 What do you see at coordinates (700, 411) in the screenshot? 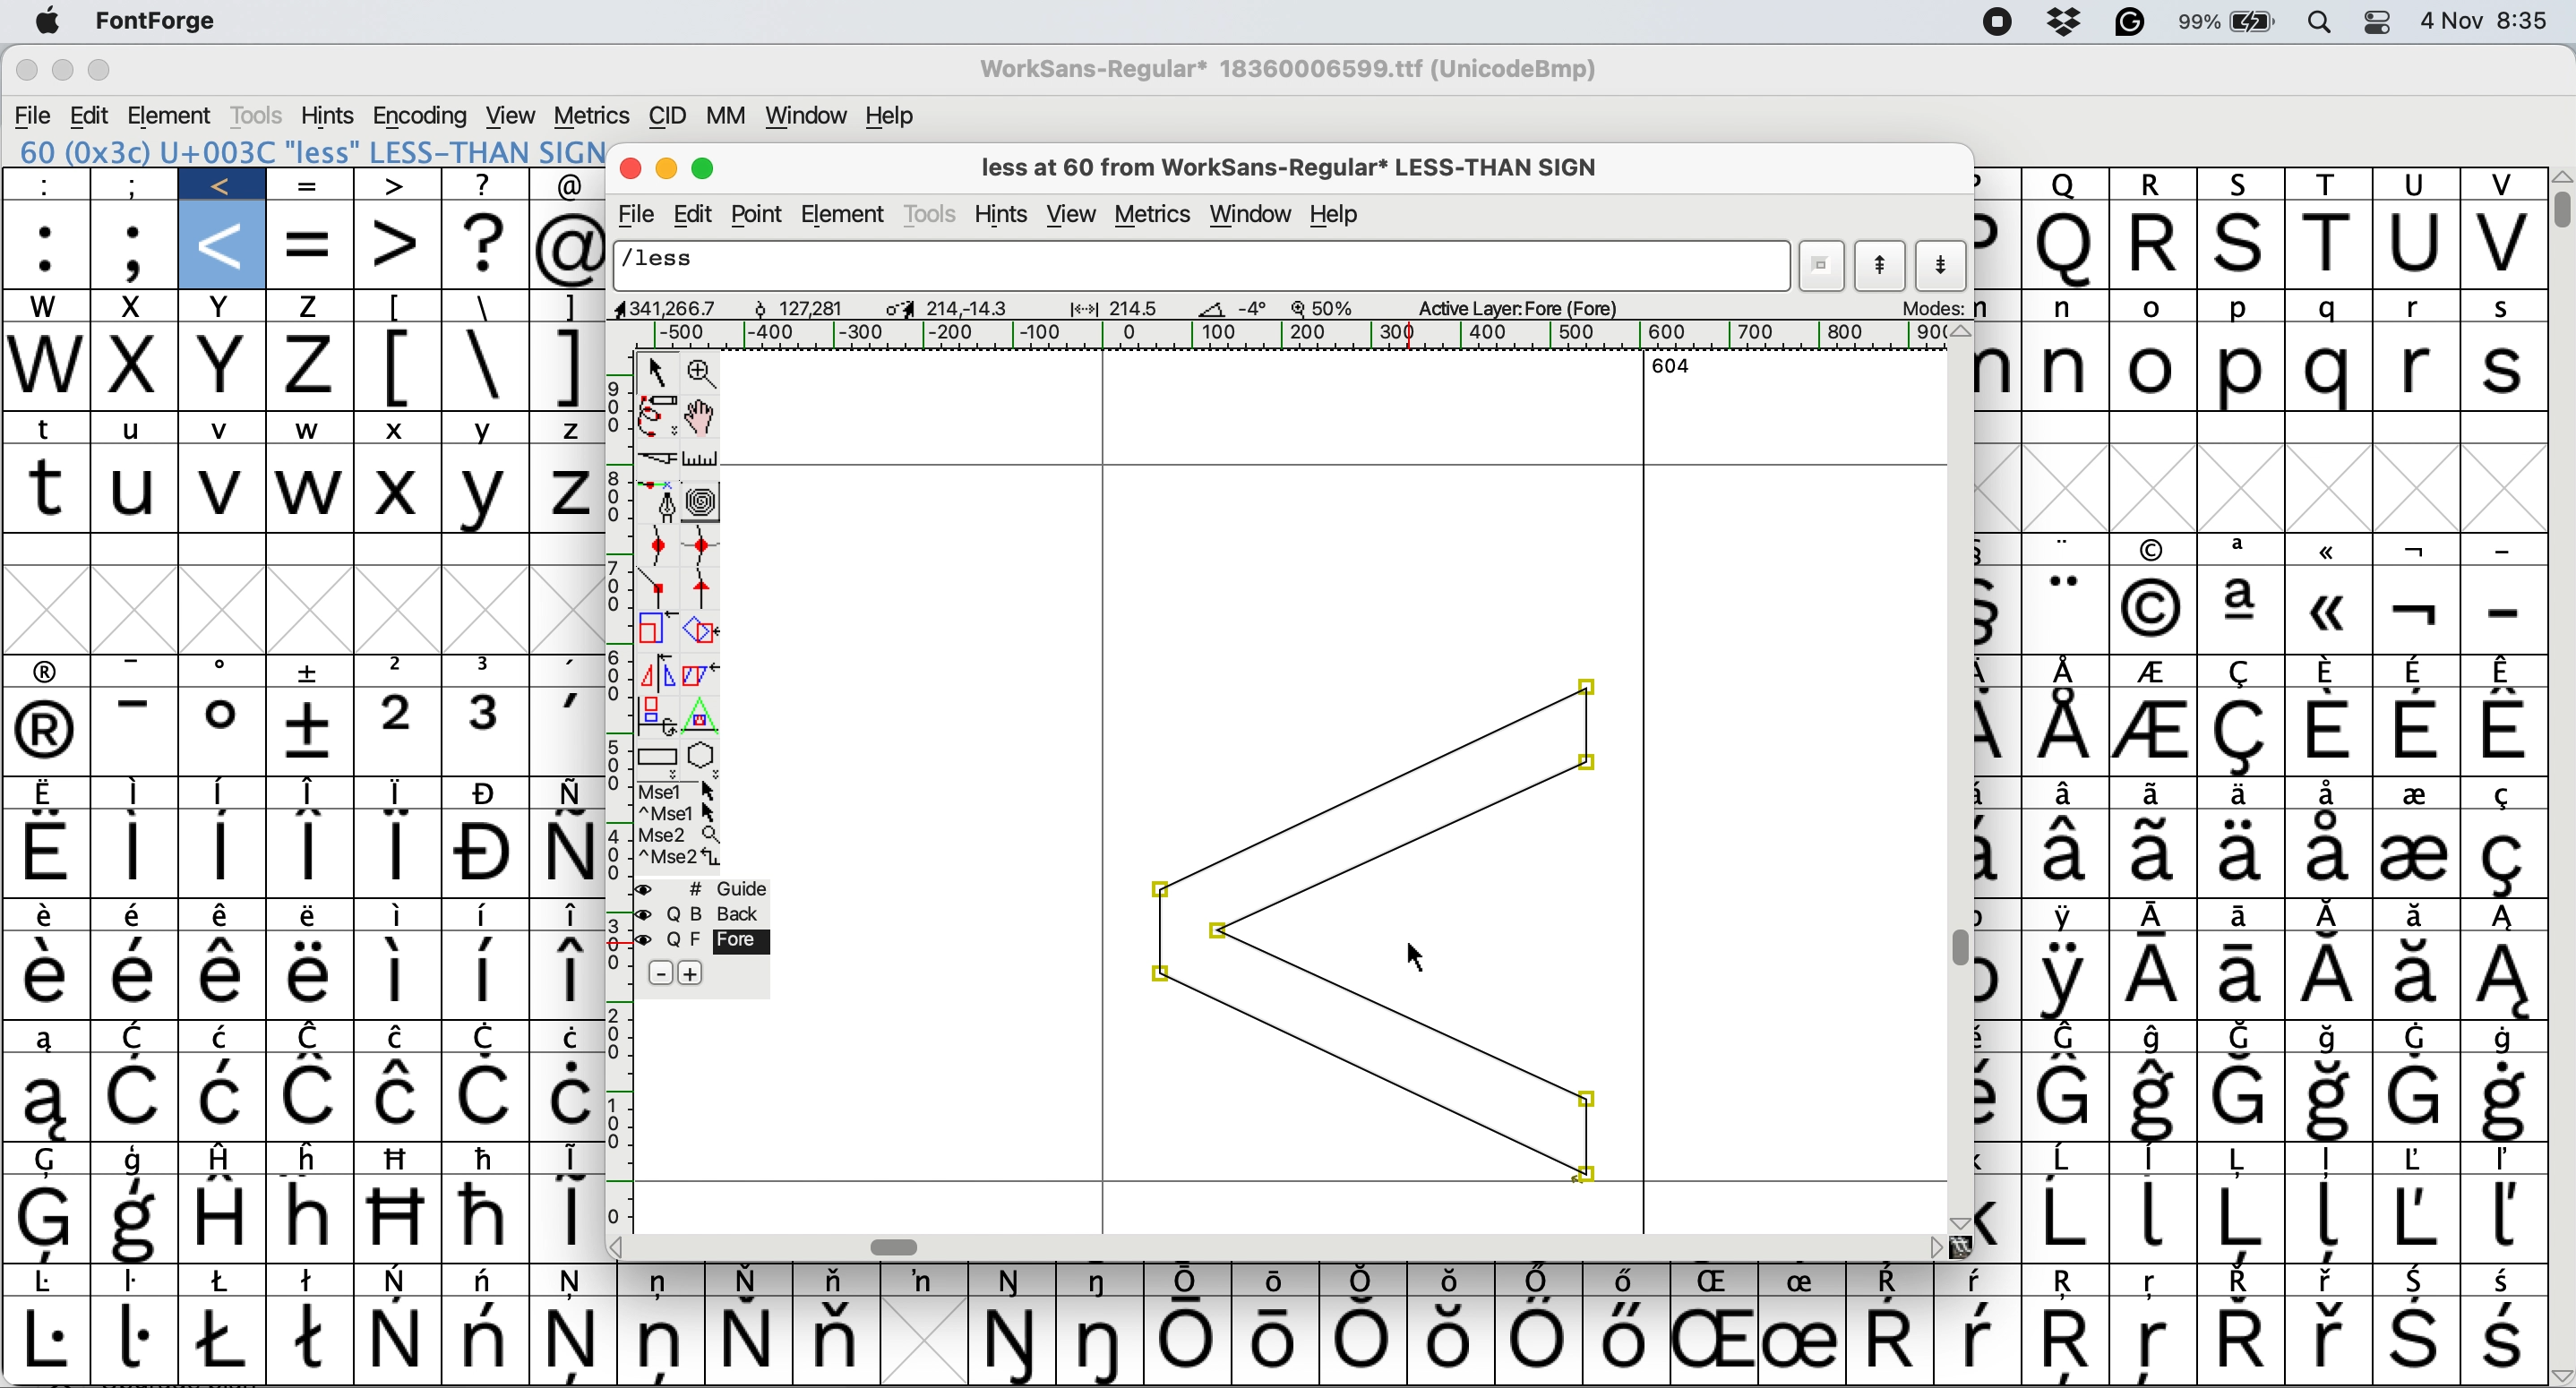
I see `scroll by hand` at bounding box center [700, 411].